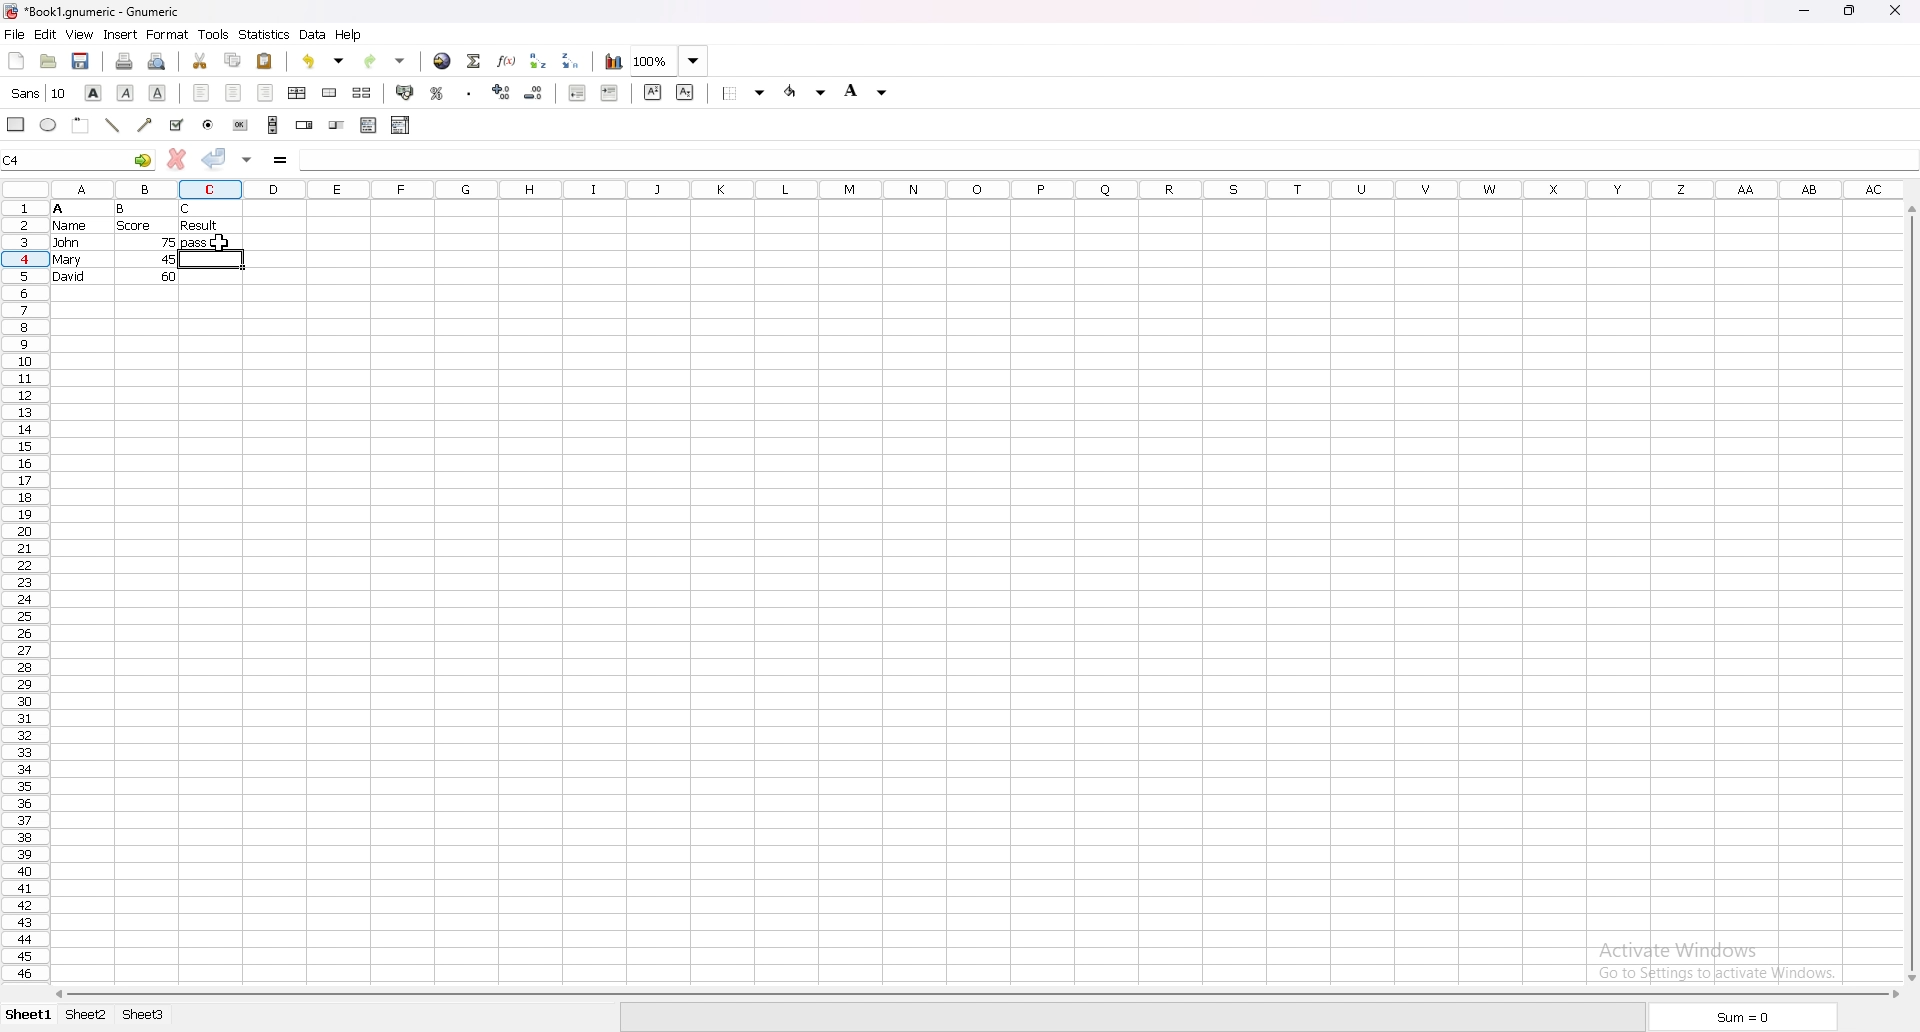 This screenshot has width=1920, height=1032. What do you see at coordinates (535, 93) in the screenshot?
I see `decrease decimals` at bounding box center [535, 93].